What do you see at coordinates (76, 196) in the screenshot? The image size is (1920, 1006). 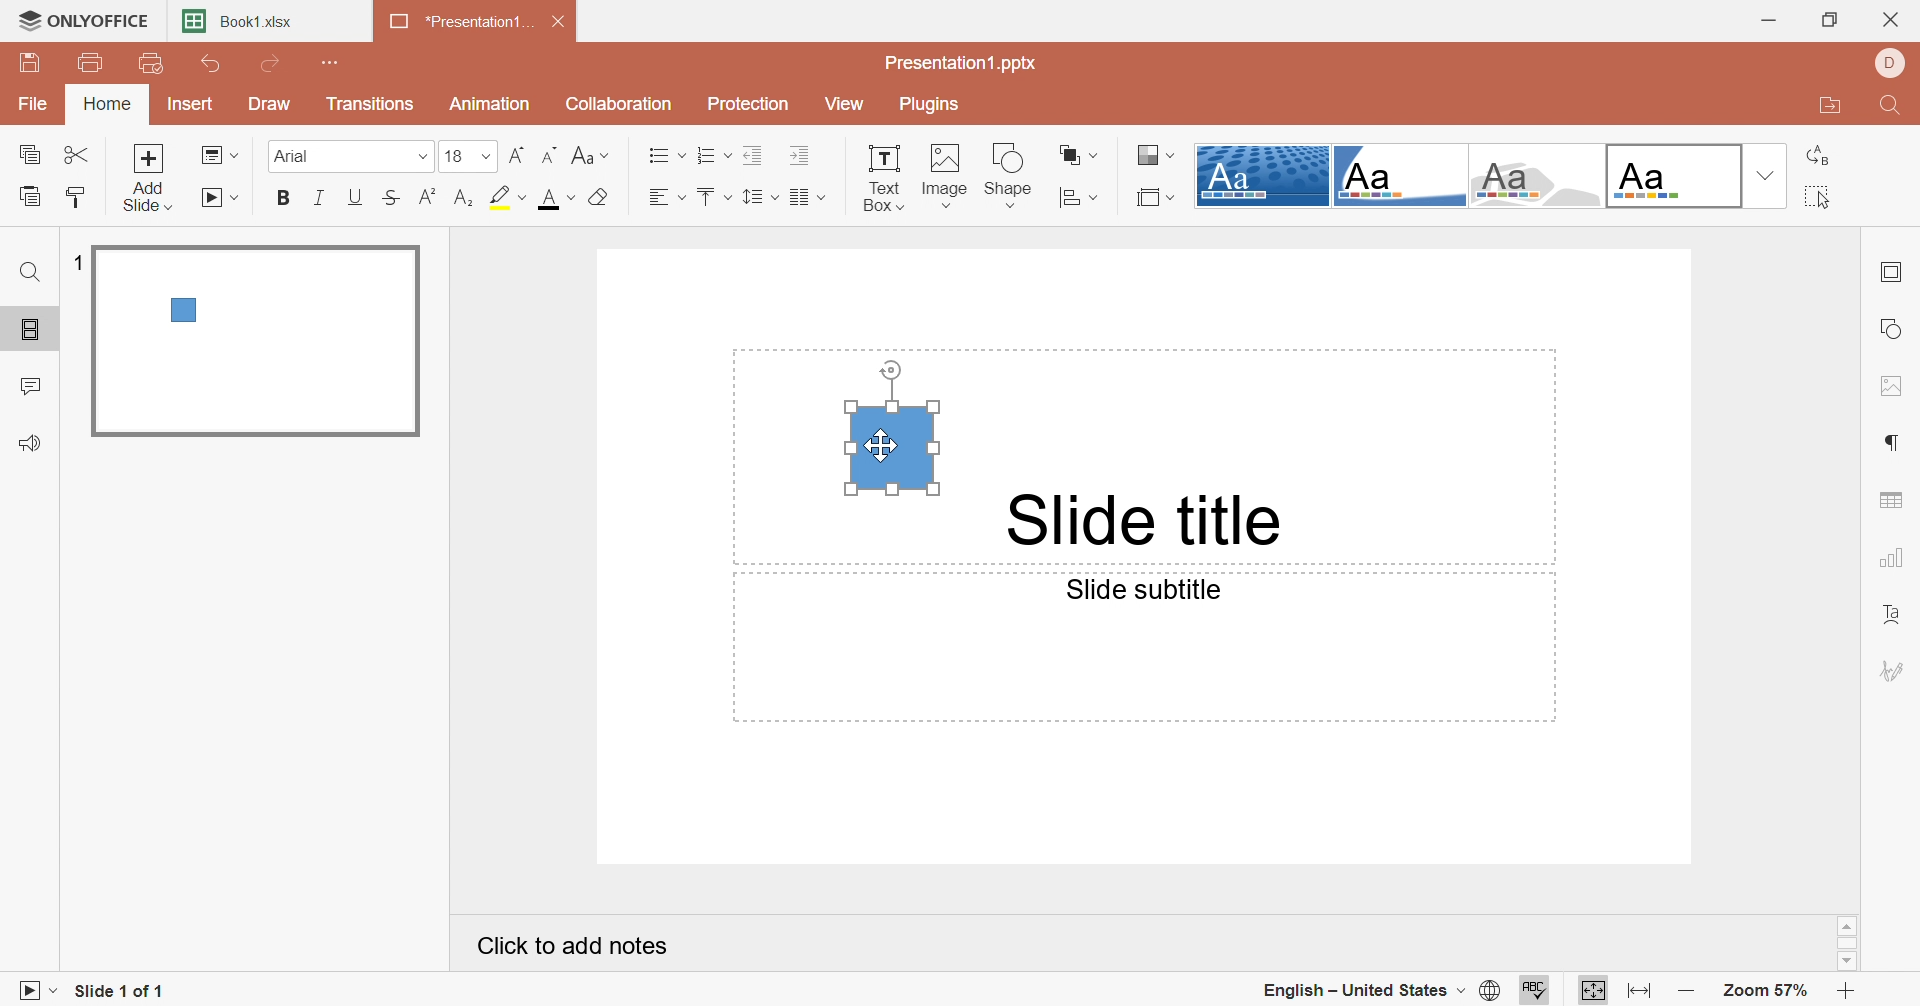 I see `Copy Style` at bounding box center [76, 196].